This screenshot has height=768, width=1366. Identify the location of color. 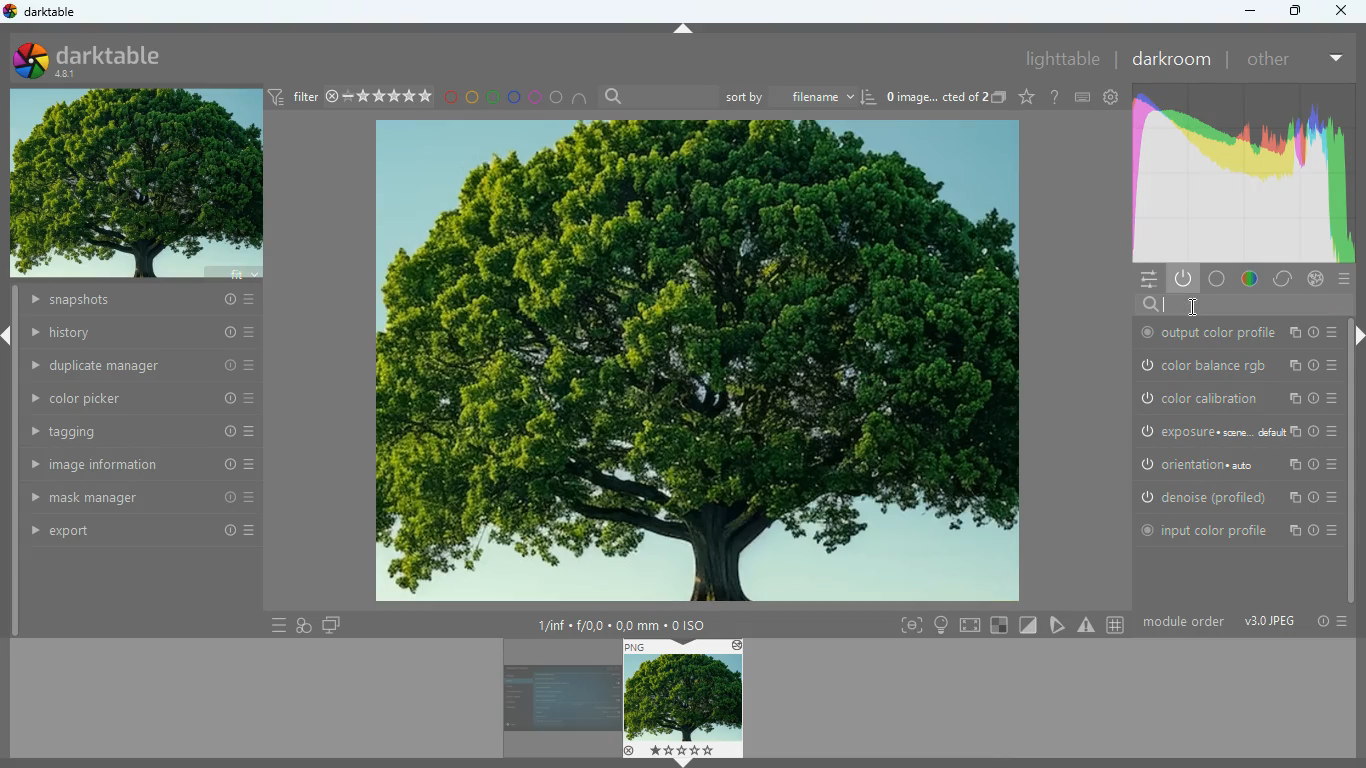
(1245, 279).